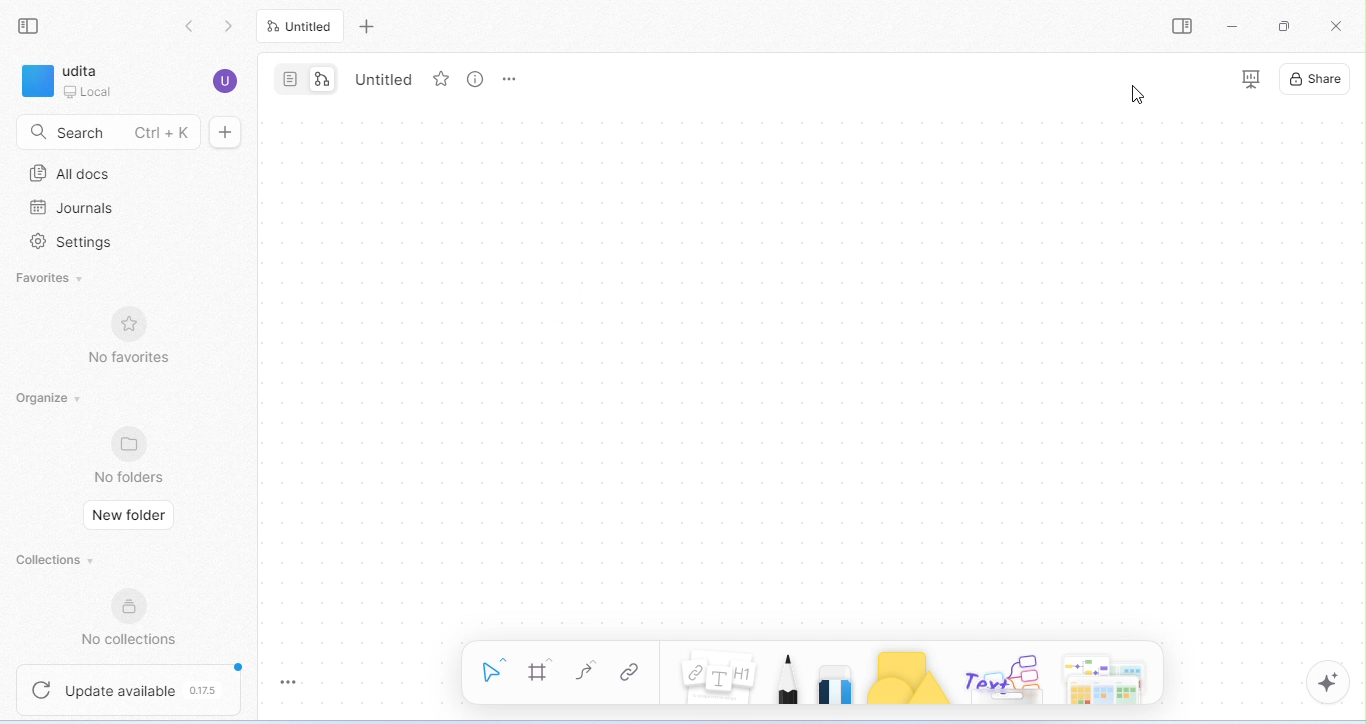  Describe the element at coordinates (384, 80) in the screenshot. I see `untitled` at that location.